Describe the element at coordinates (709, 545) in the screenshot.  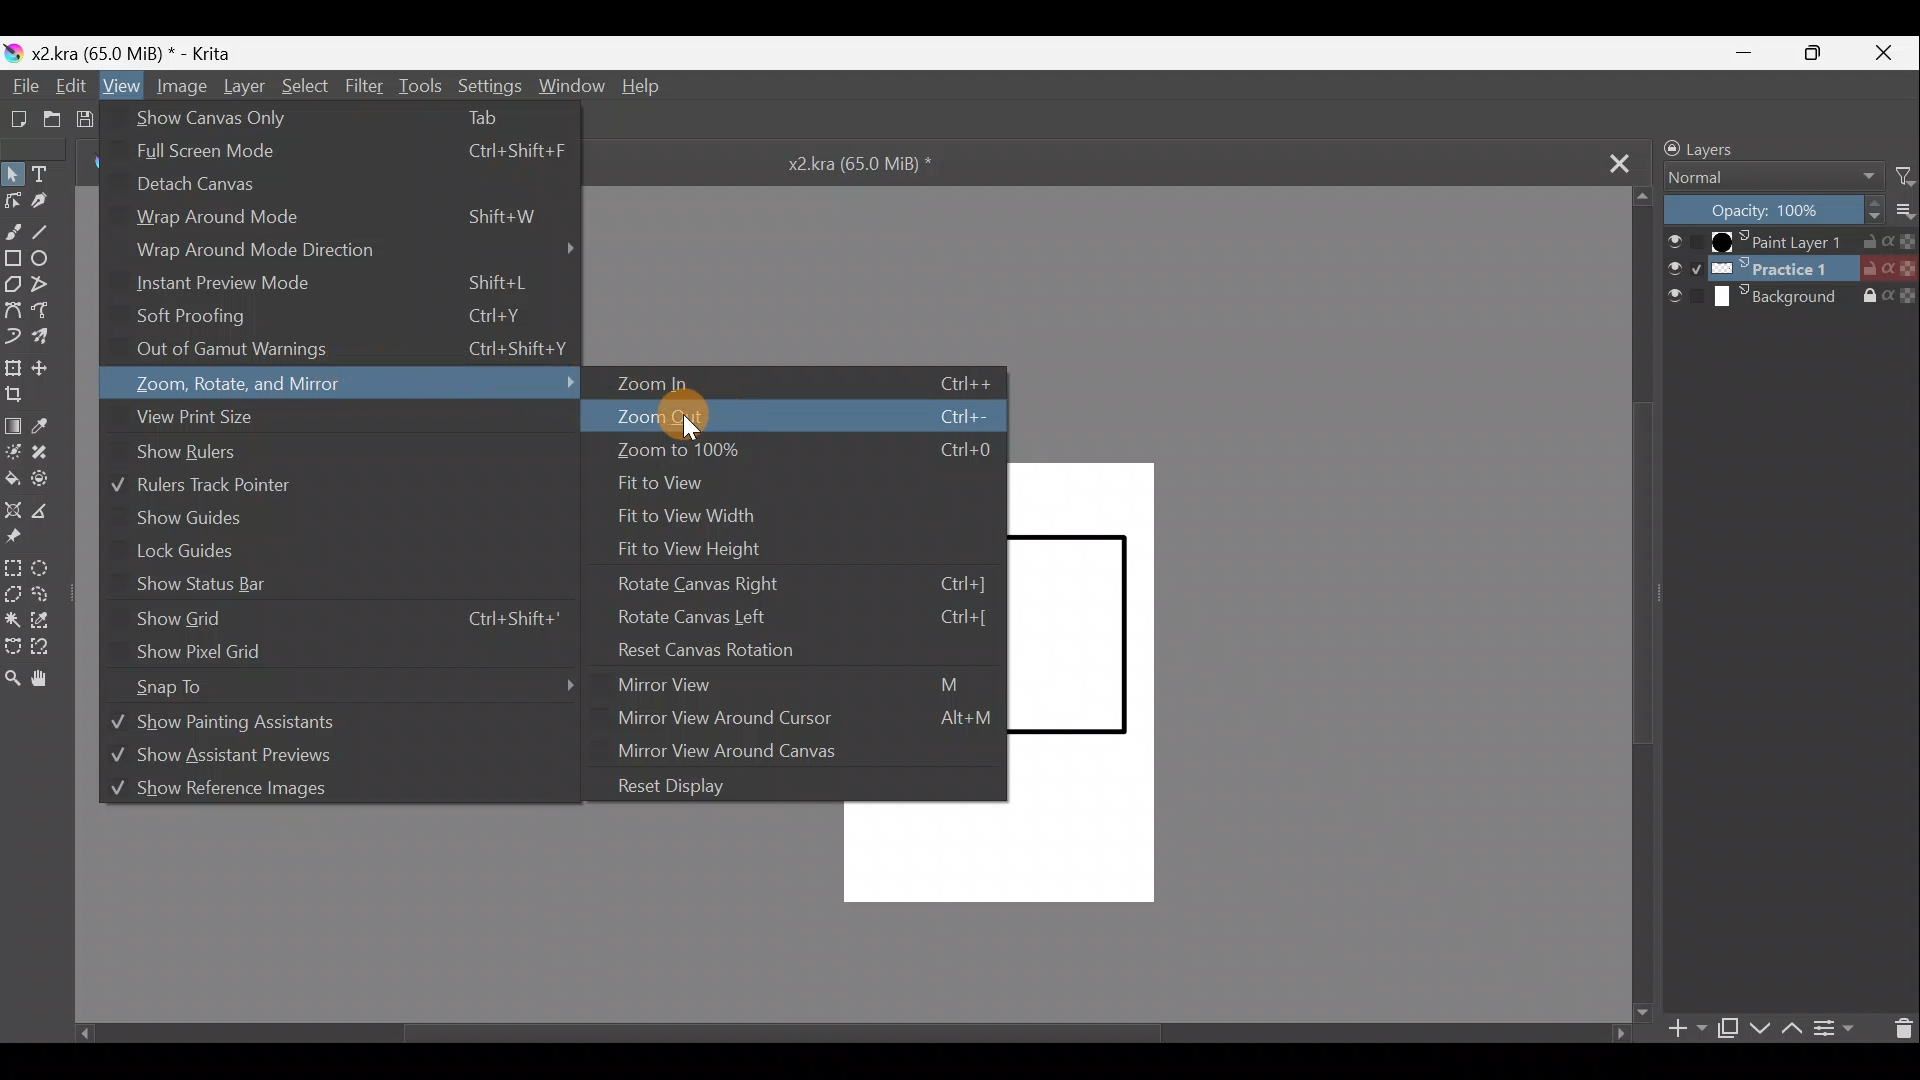
I see `Fit to view height` at that location.